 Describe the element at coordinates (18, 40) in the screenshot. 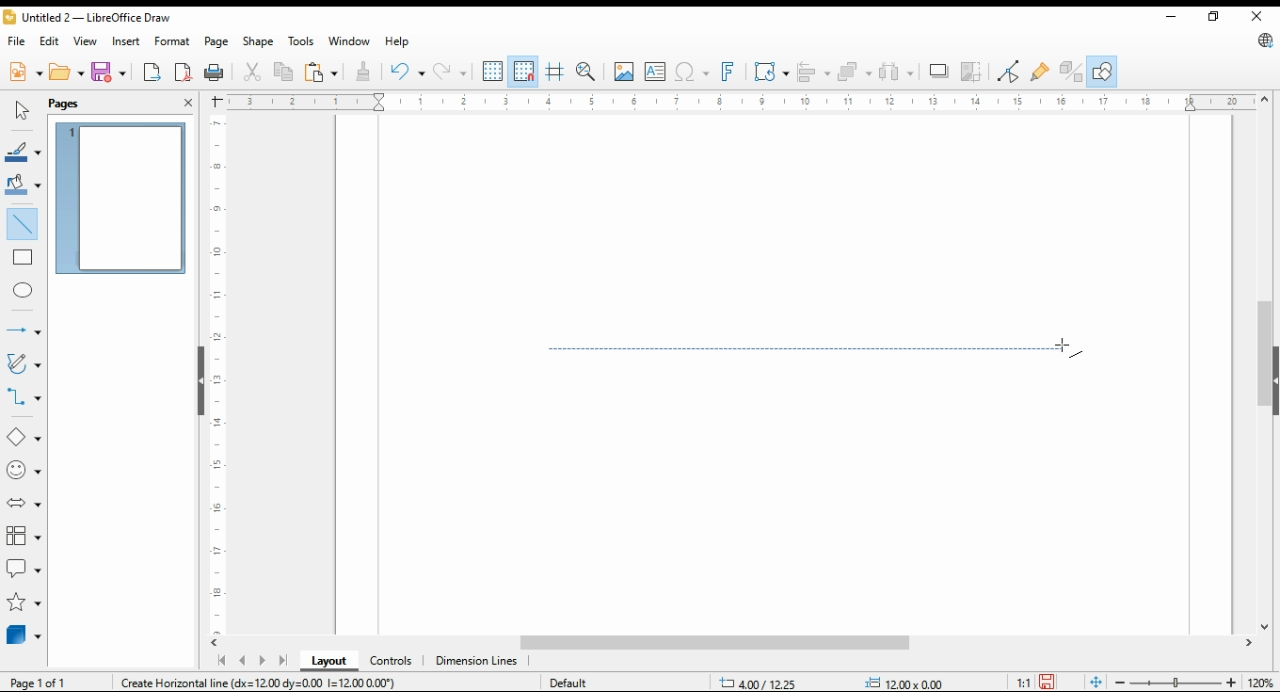

I see `file` at that location.